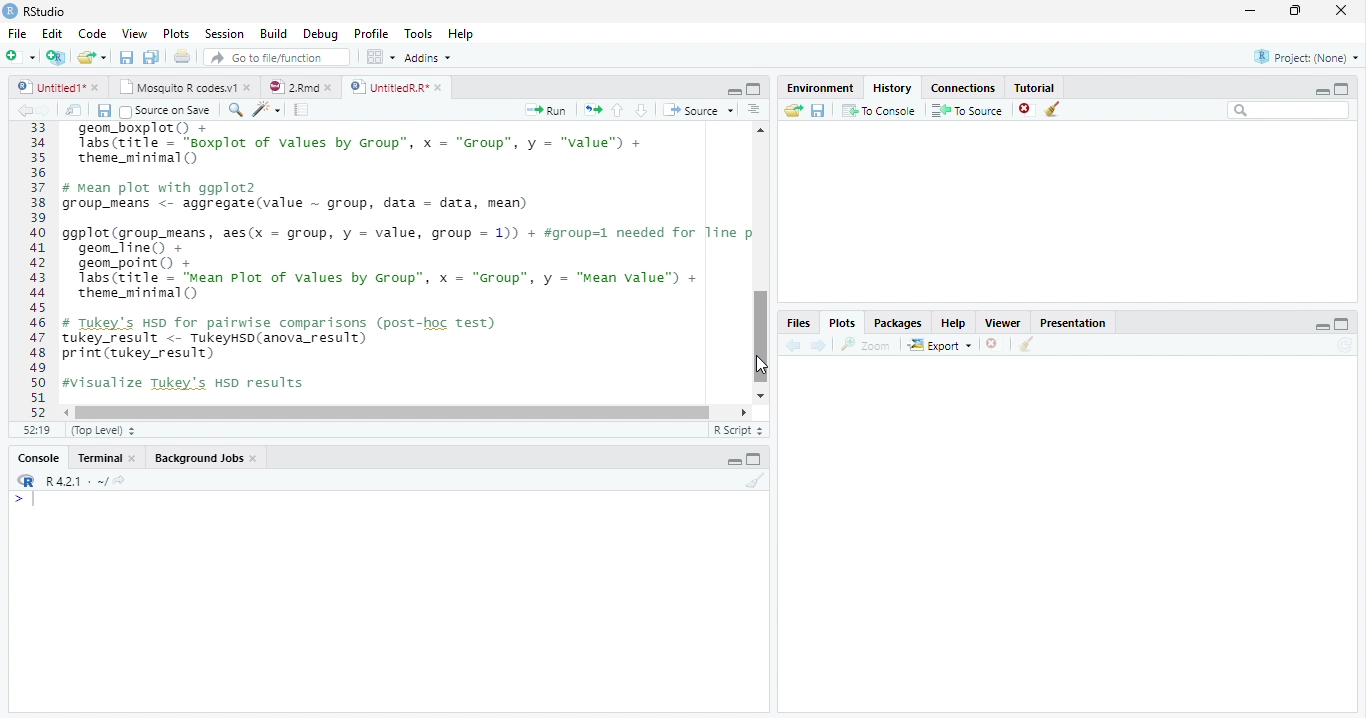  Describe the element at coordinates (301, 111) in the screenshot. I see `Pages` at that location.